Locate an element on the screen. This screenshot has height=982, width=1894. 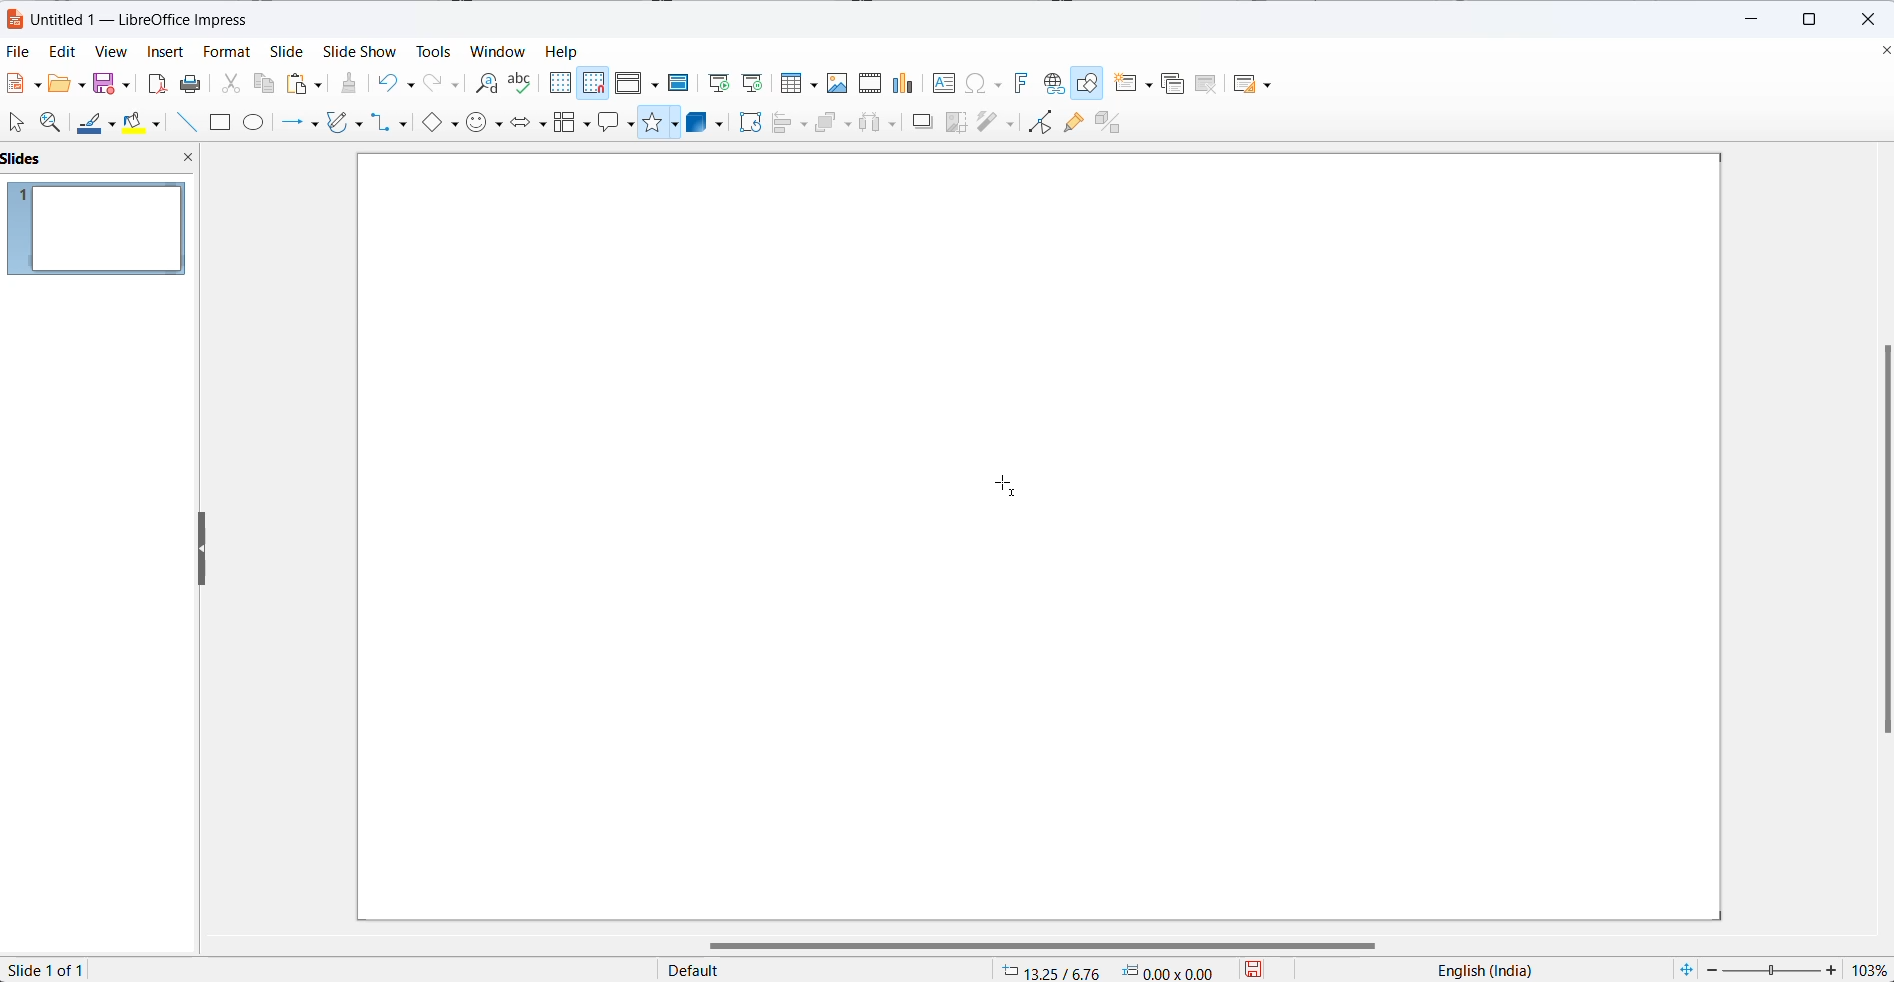
slide preview is located at coordinates (97, 231).